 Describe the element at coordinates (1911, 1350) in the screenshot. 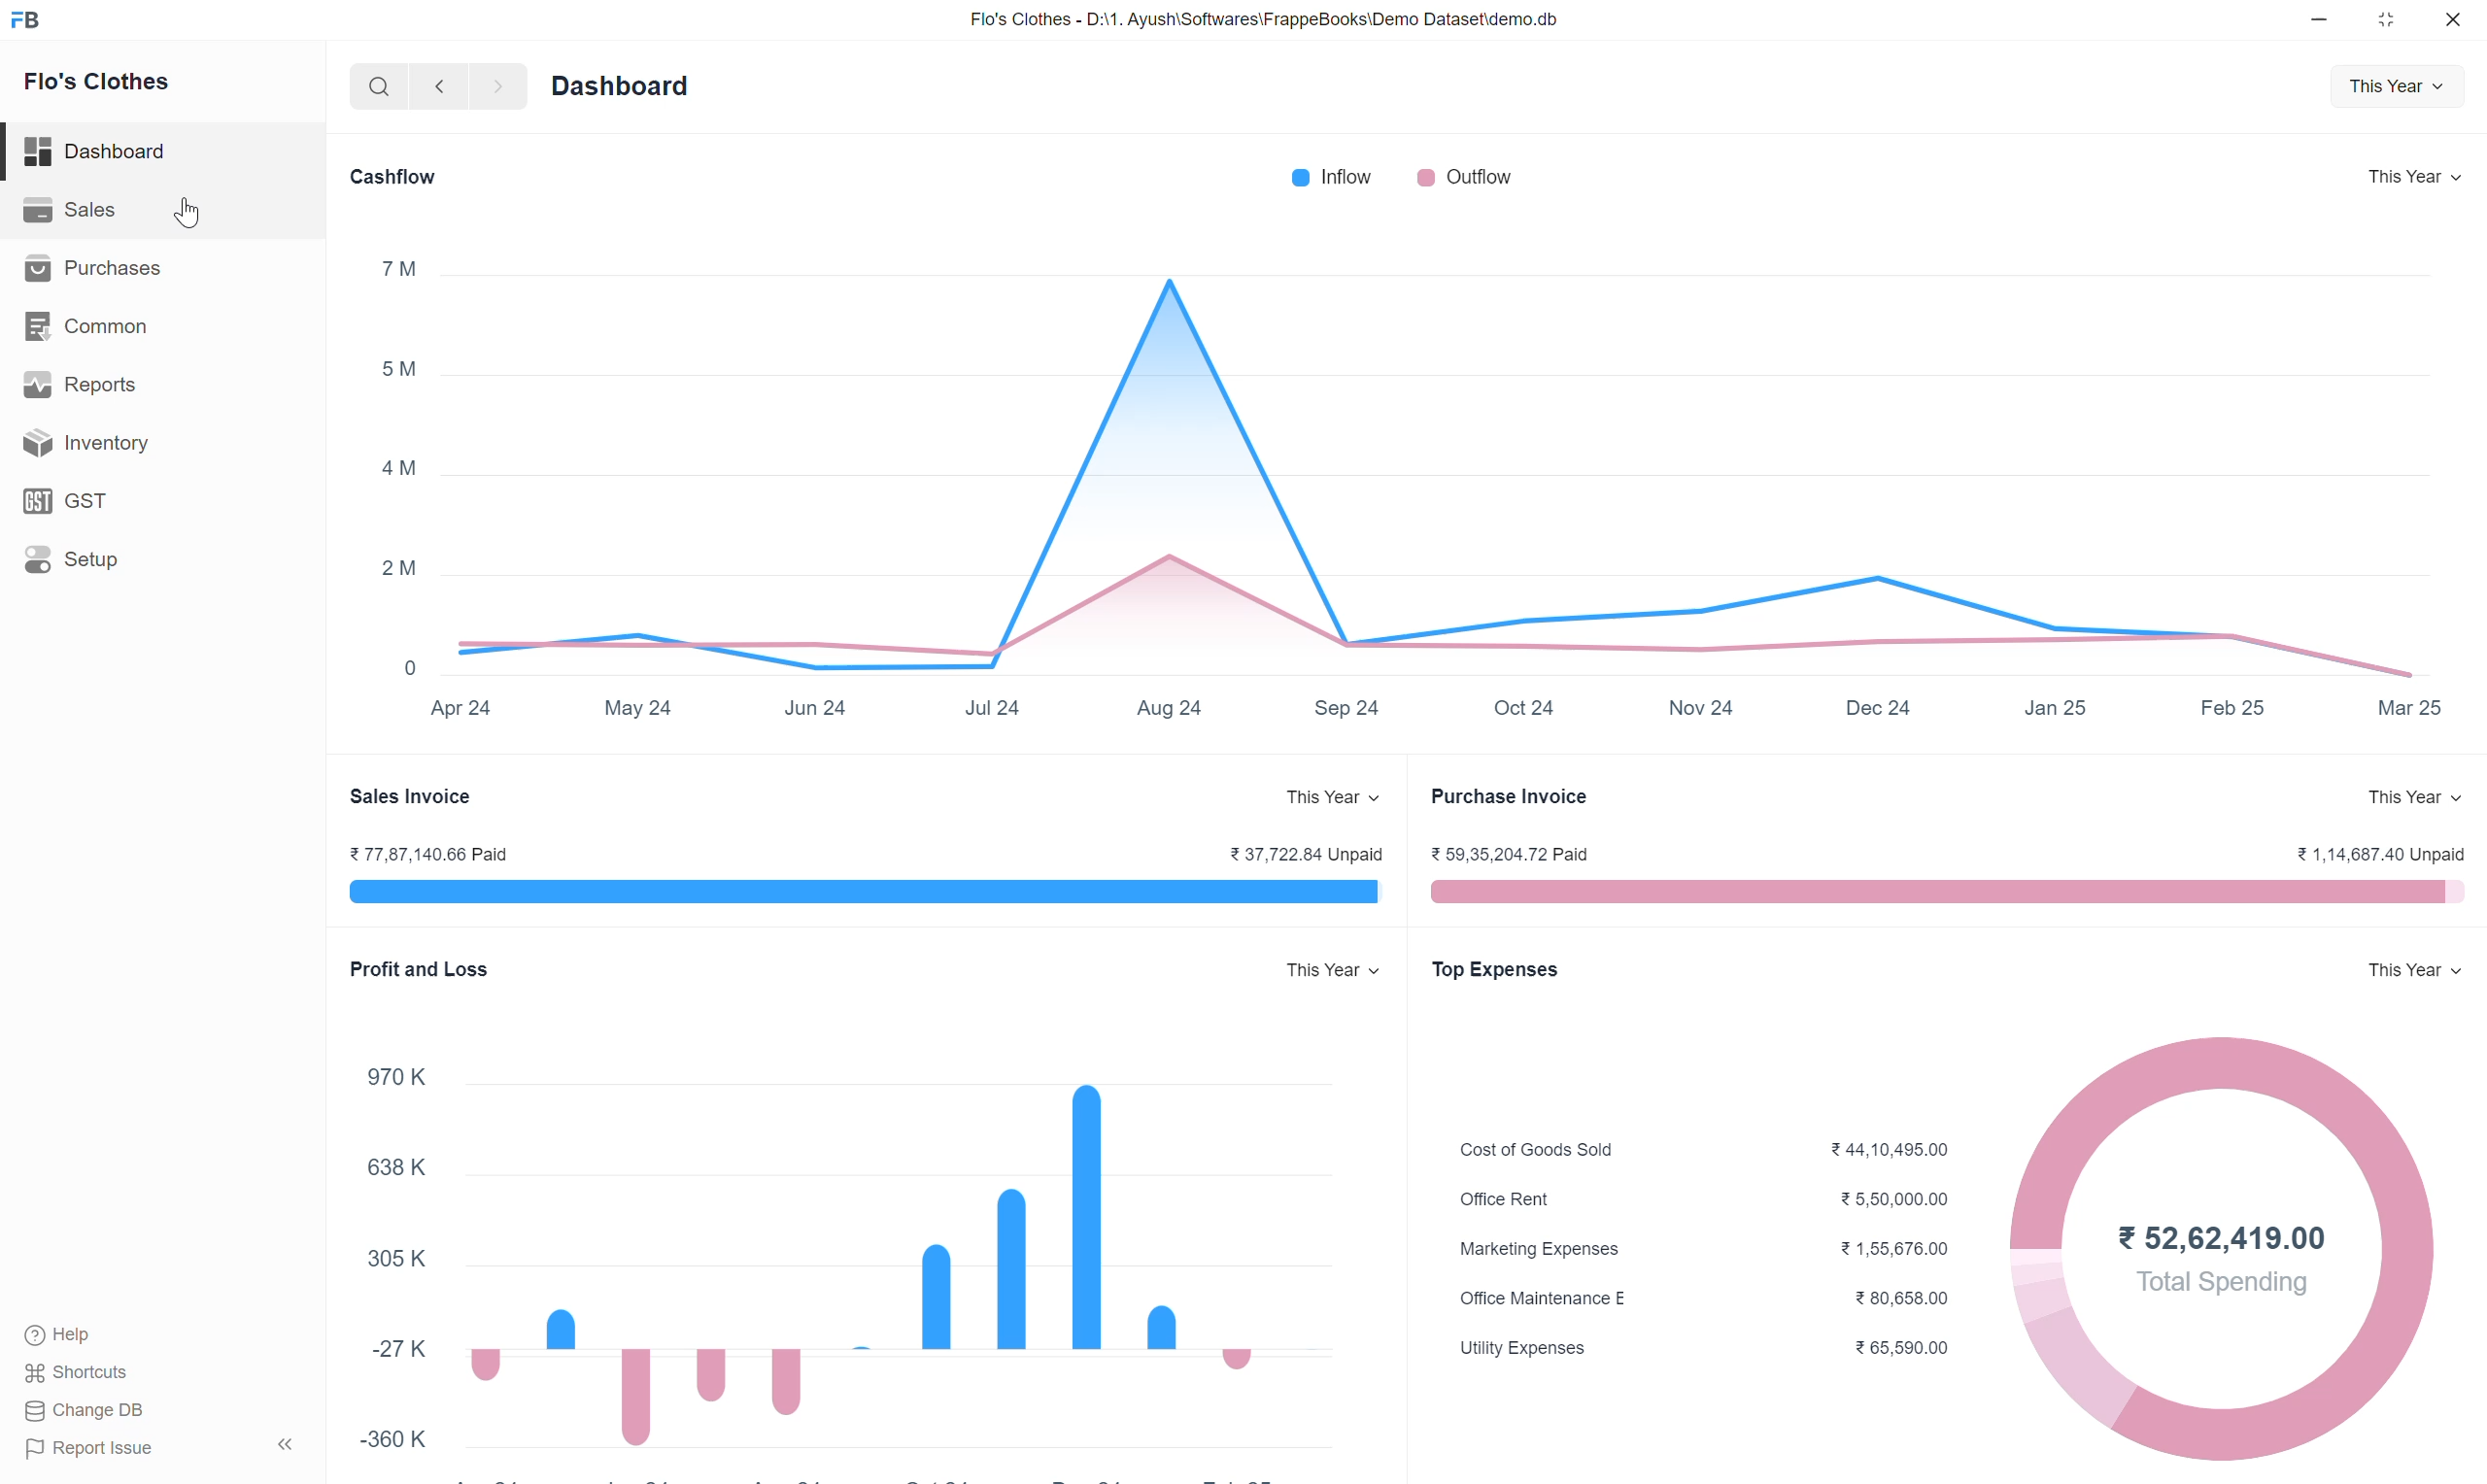

I see `Rs 65,590.00` at that location.